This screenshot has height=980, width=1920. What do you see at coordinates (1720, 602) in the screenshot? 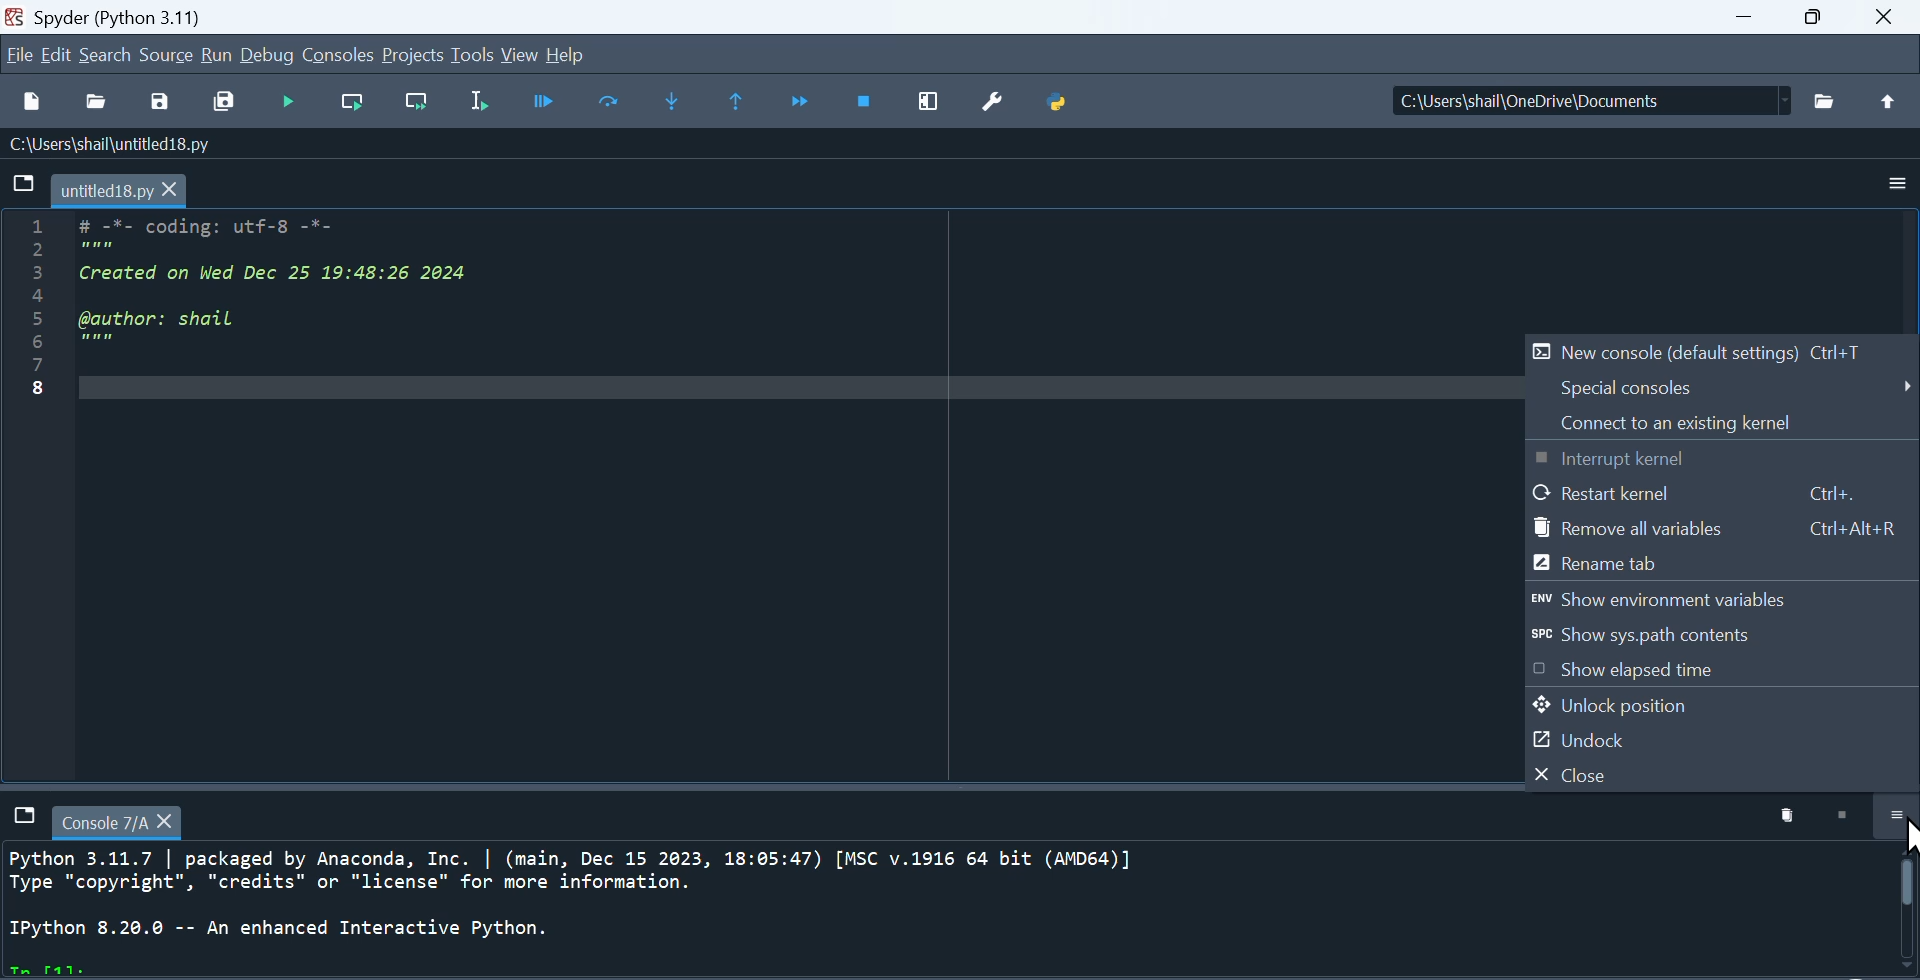
I see `show environment variables` at bounding box center [1720, 602].